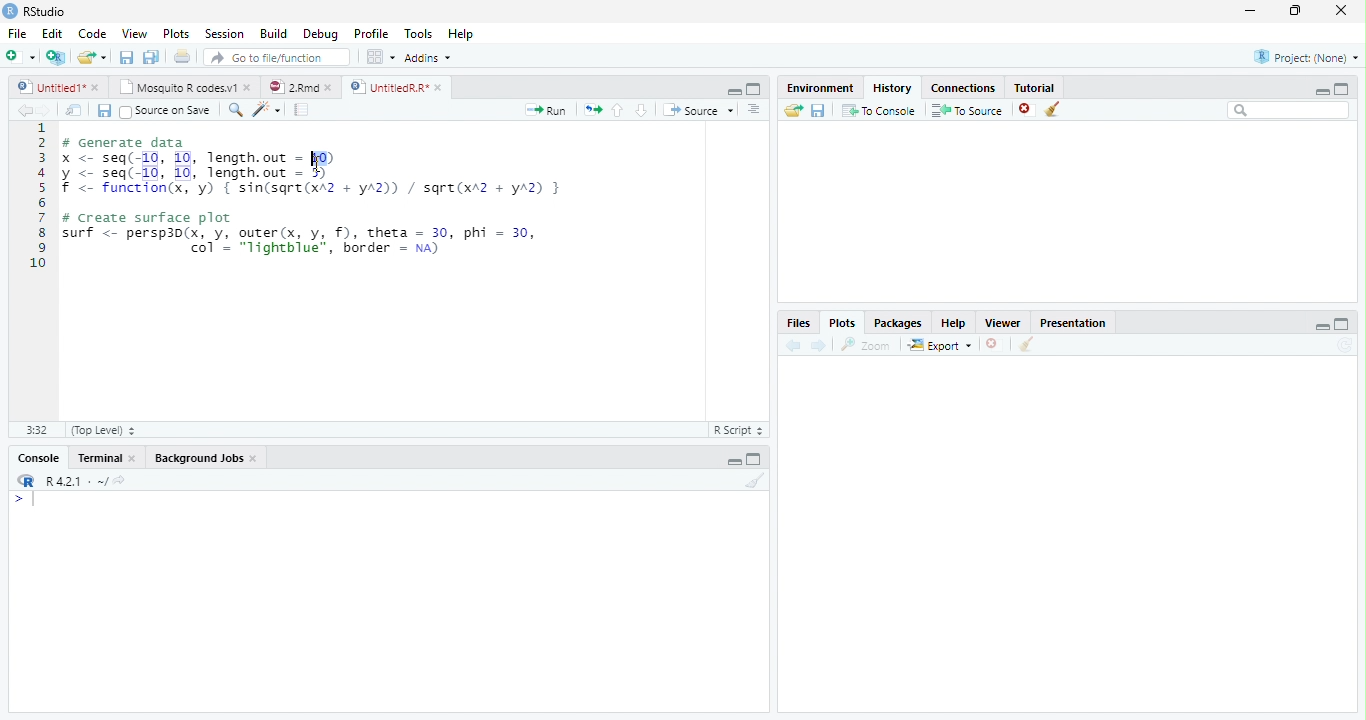  Describe the element at coordinates (734, 461) in the screenshot. I see `Minimize` at that location.